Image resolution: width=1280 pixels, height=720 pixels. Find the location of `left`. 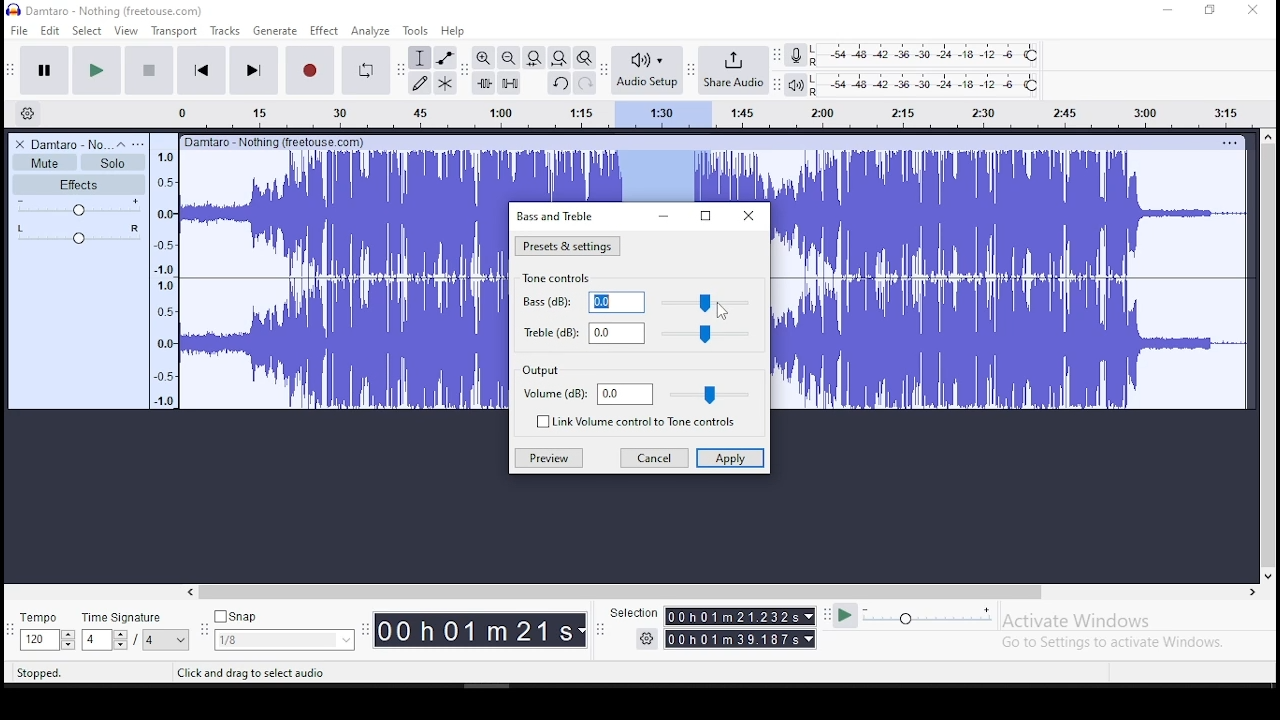

left is located at coordinates (189, 592).